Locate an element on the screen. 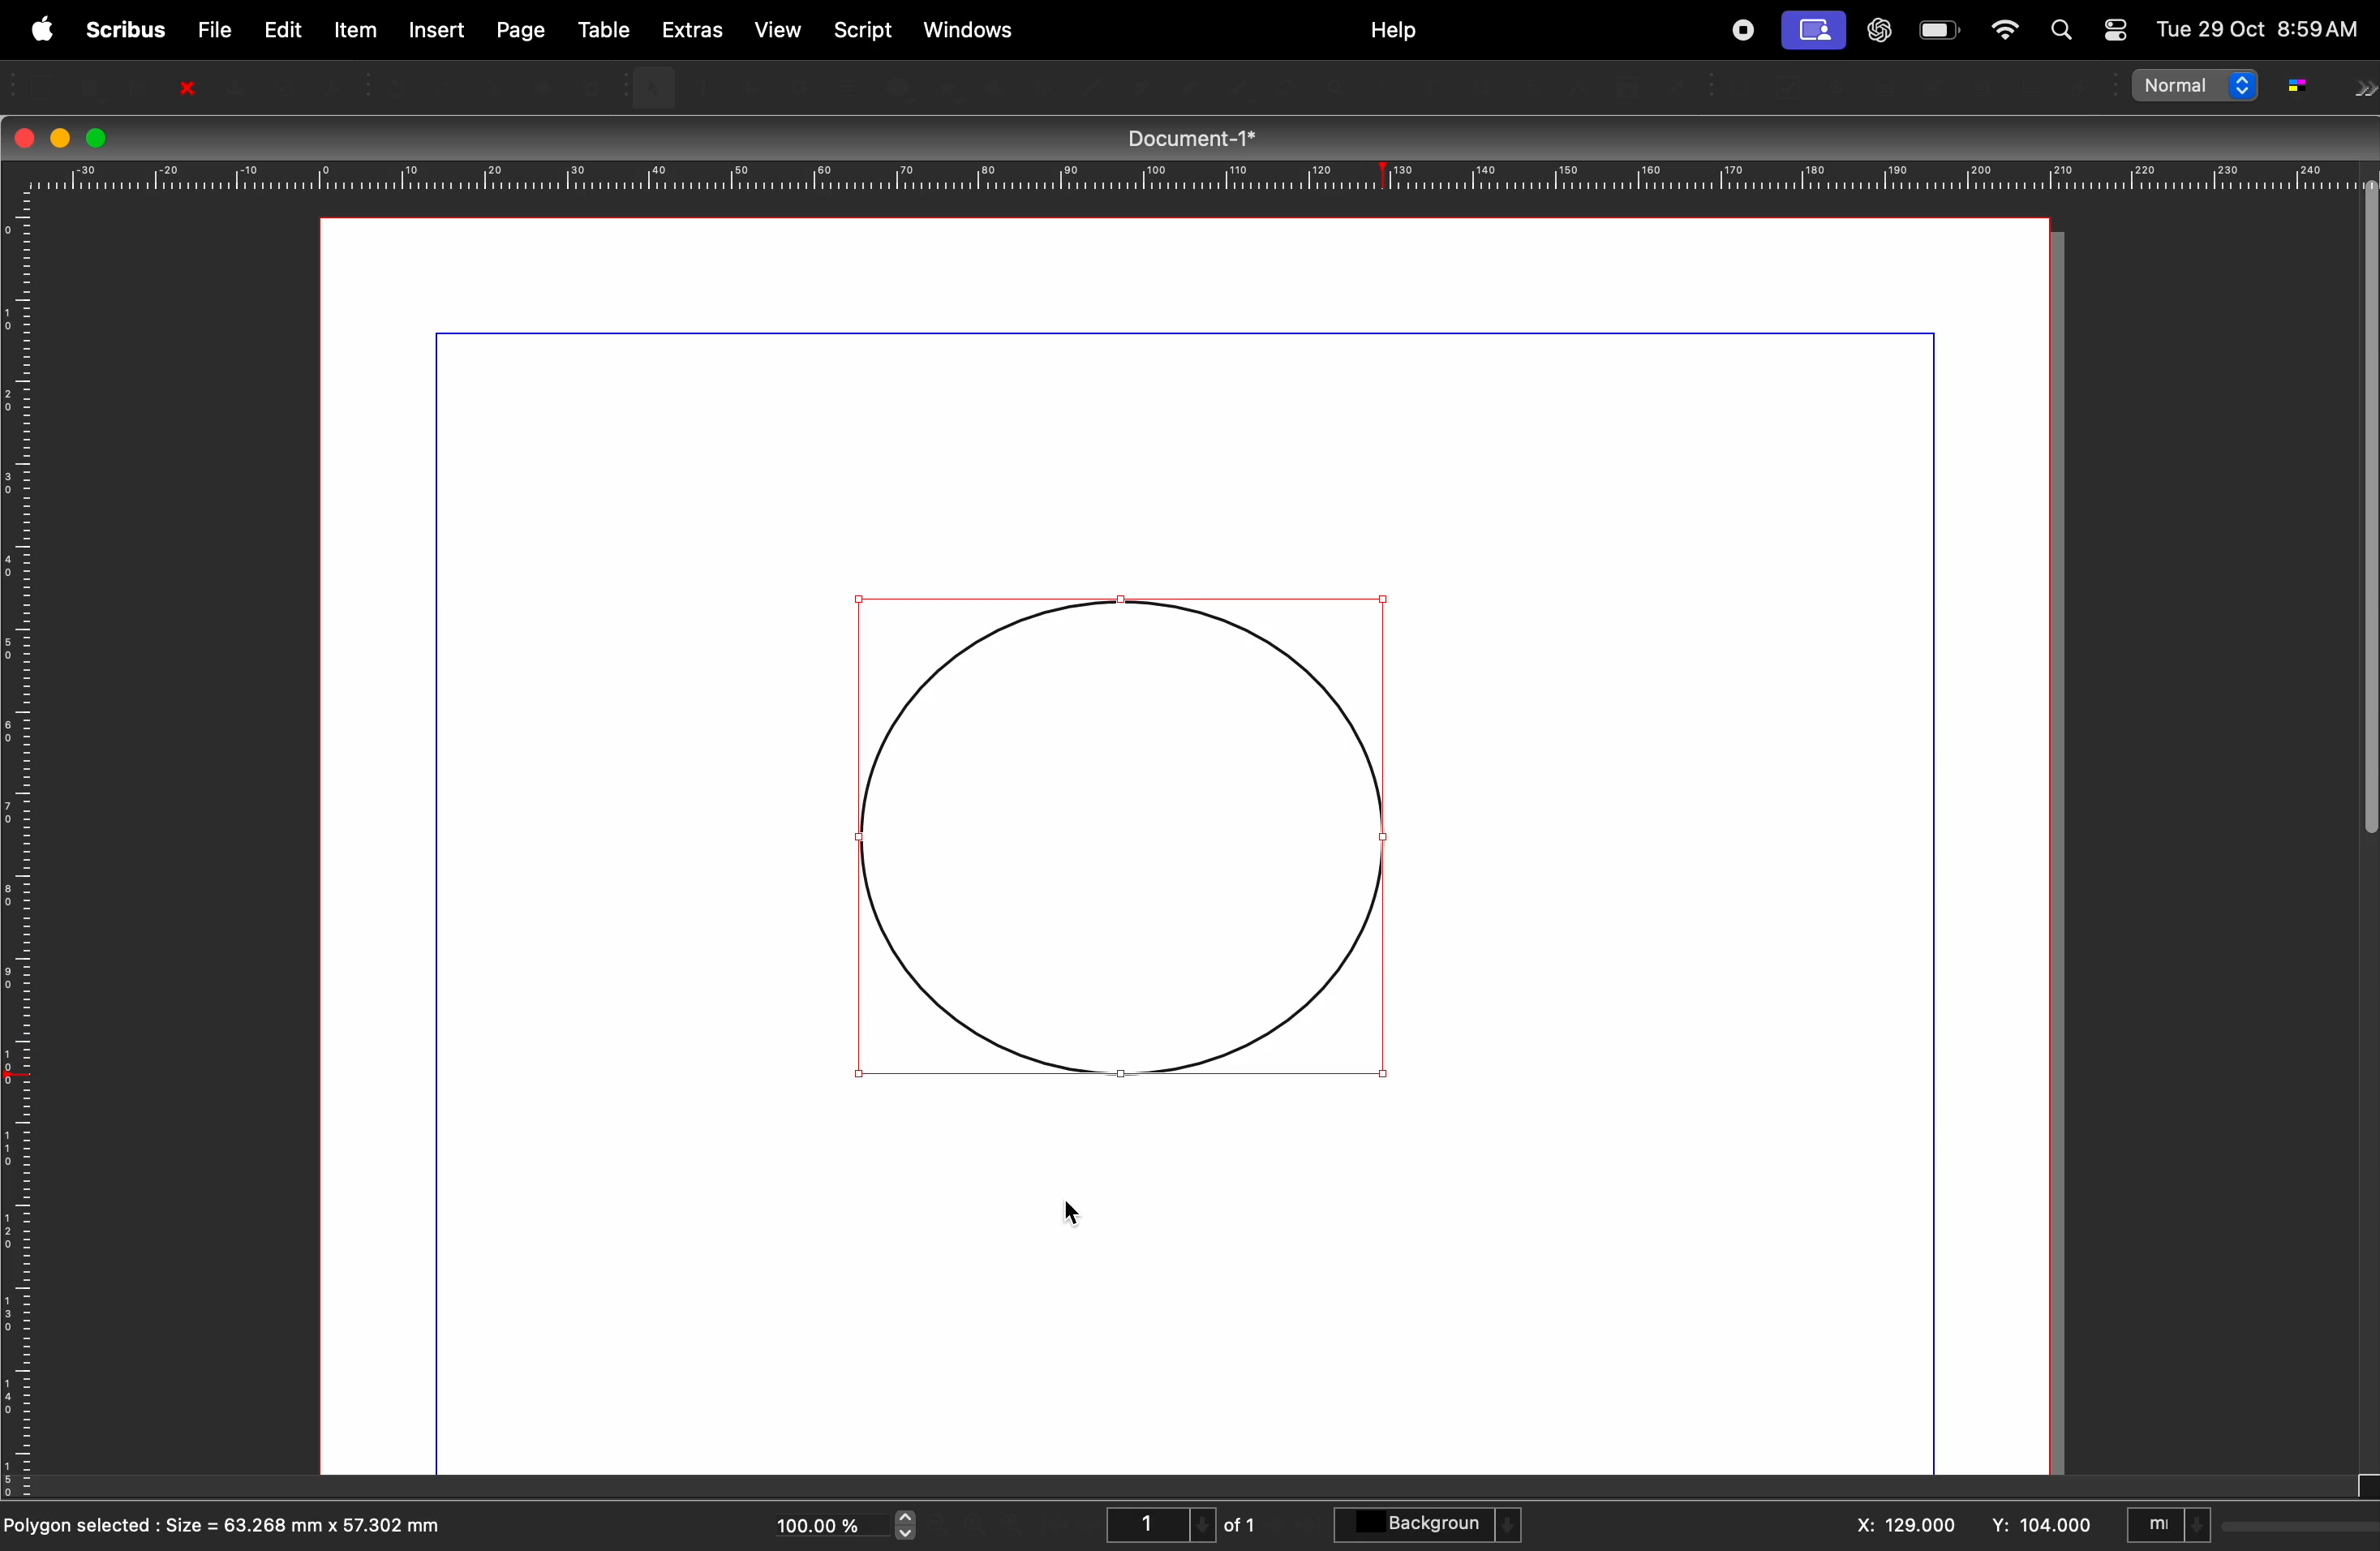 Image resolution: width=2380 pixels, height=1551 pixels. PDF push button is located at coordinates (1746, 88).